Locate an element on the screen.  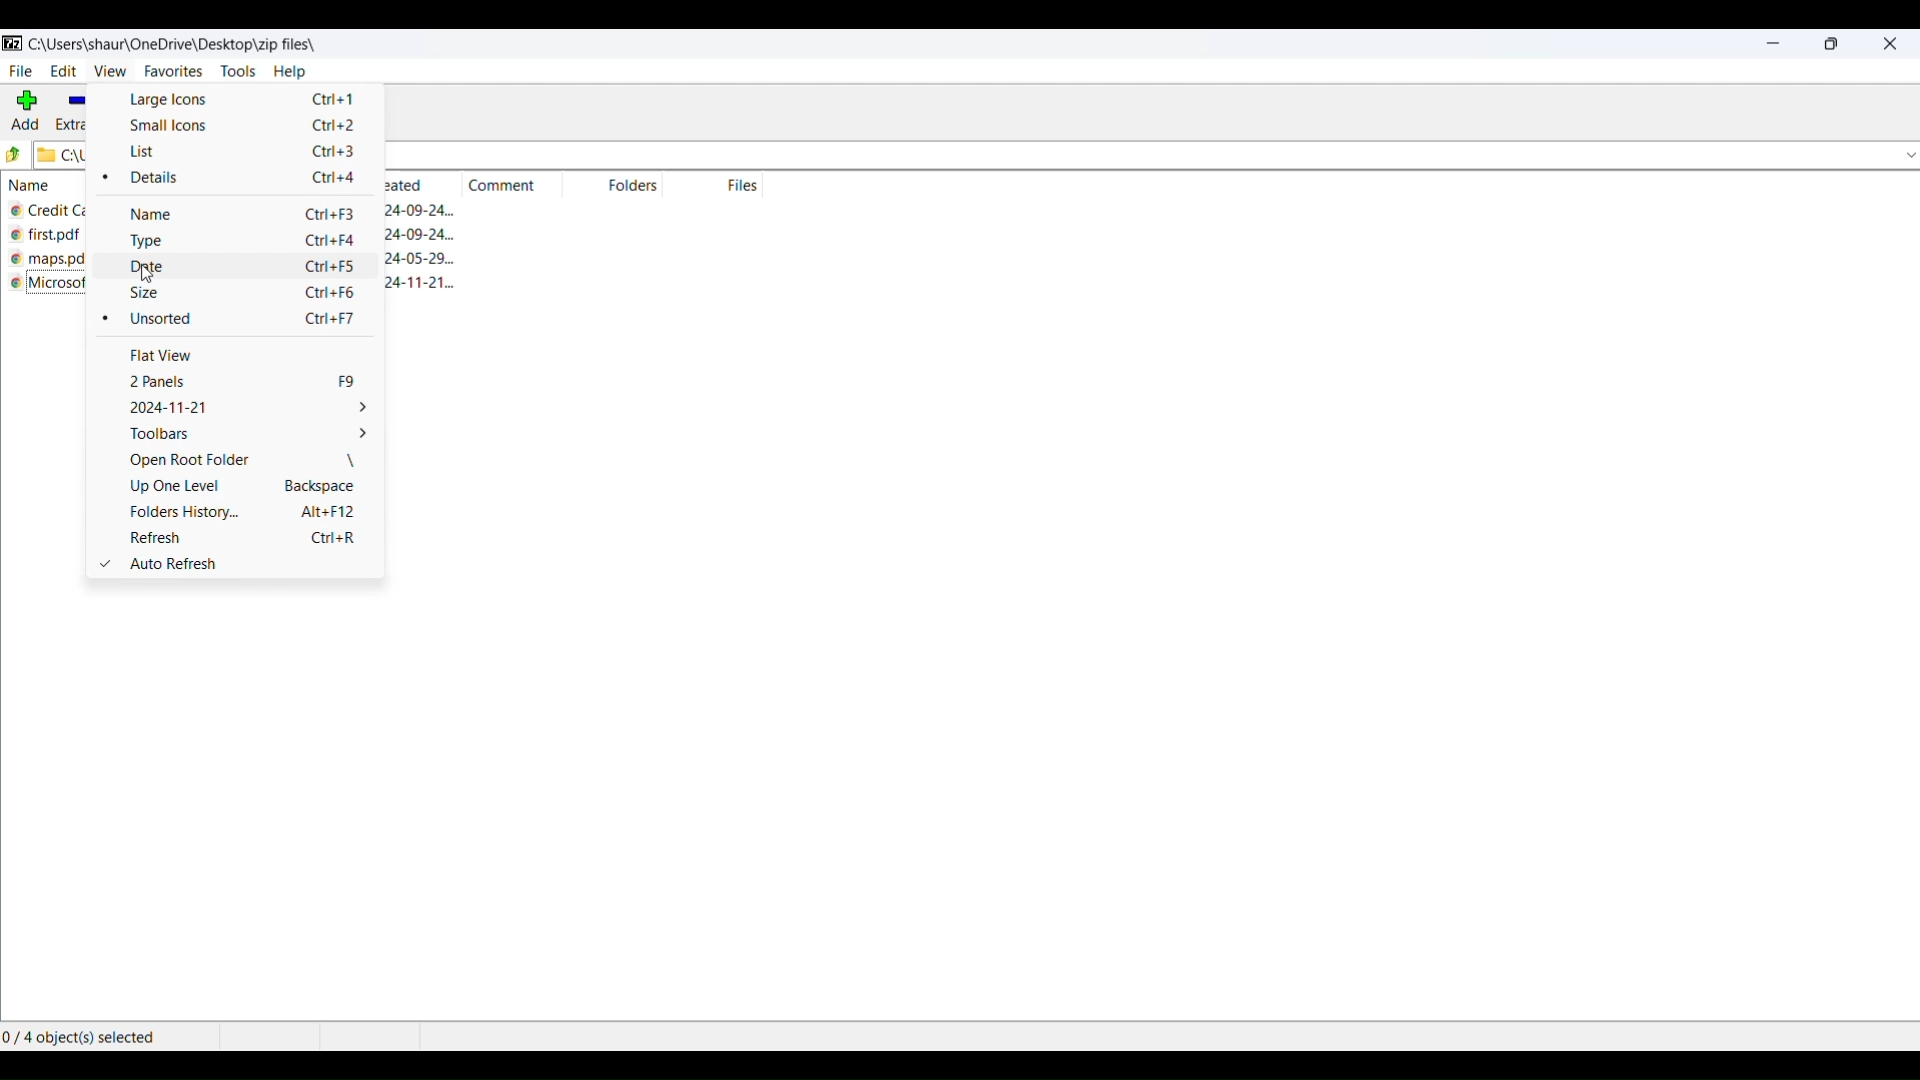
created is located at coordinates (406, 186).